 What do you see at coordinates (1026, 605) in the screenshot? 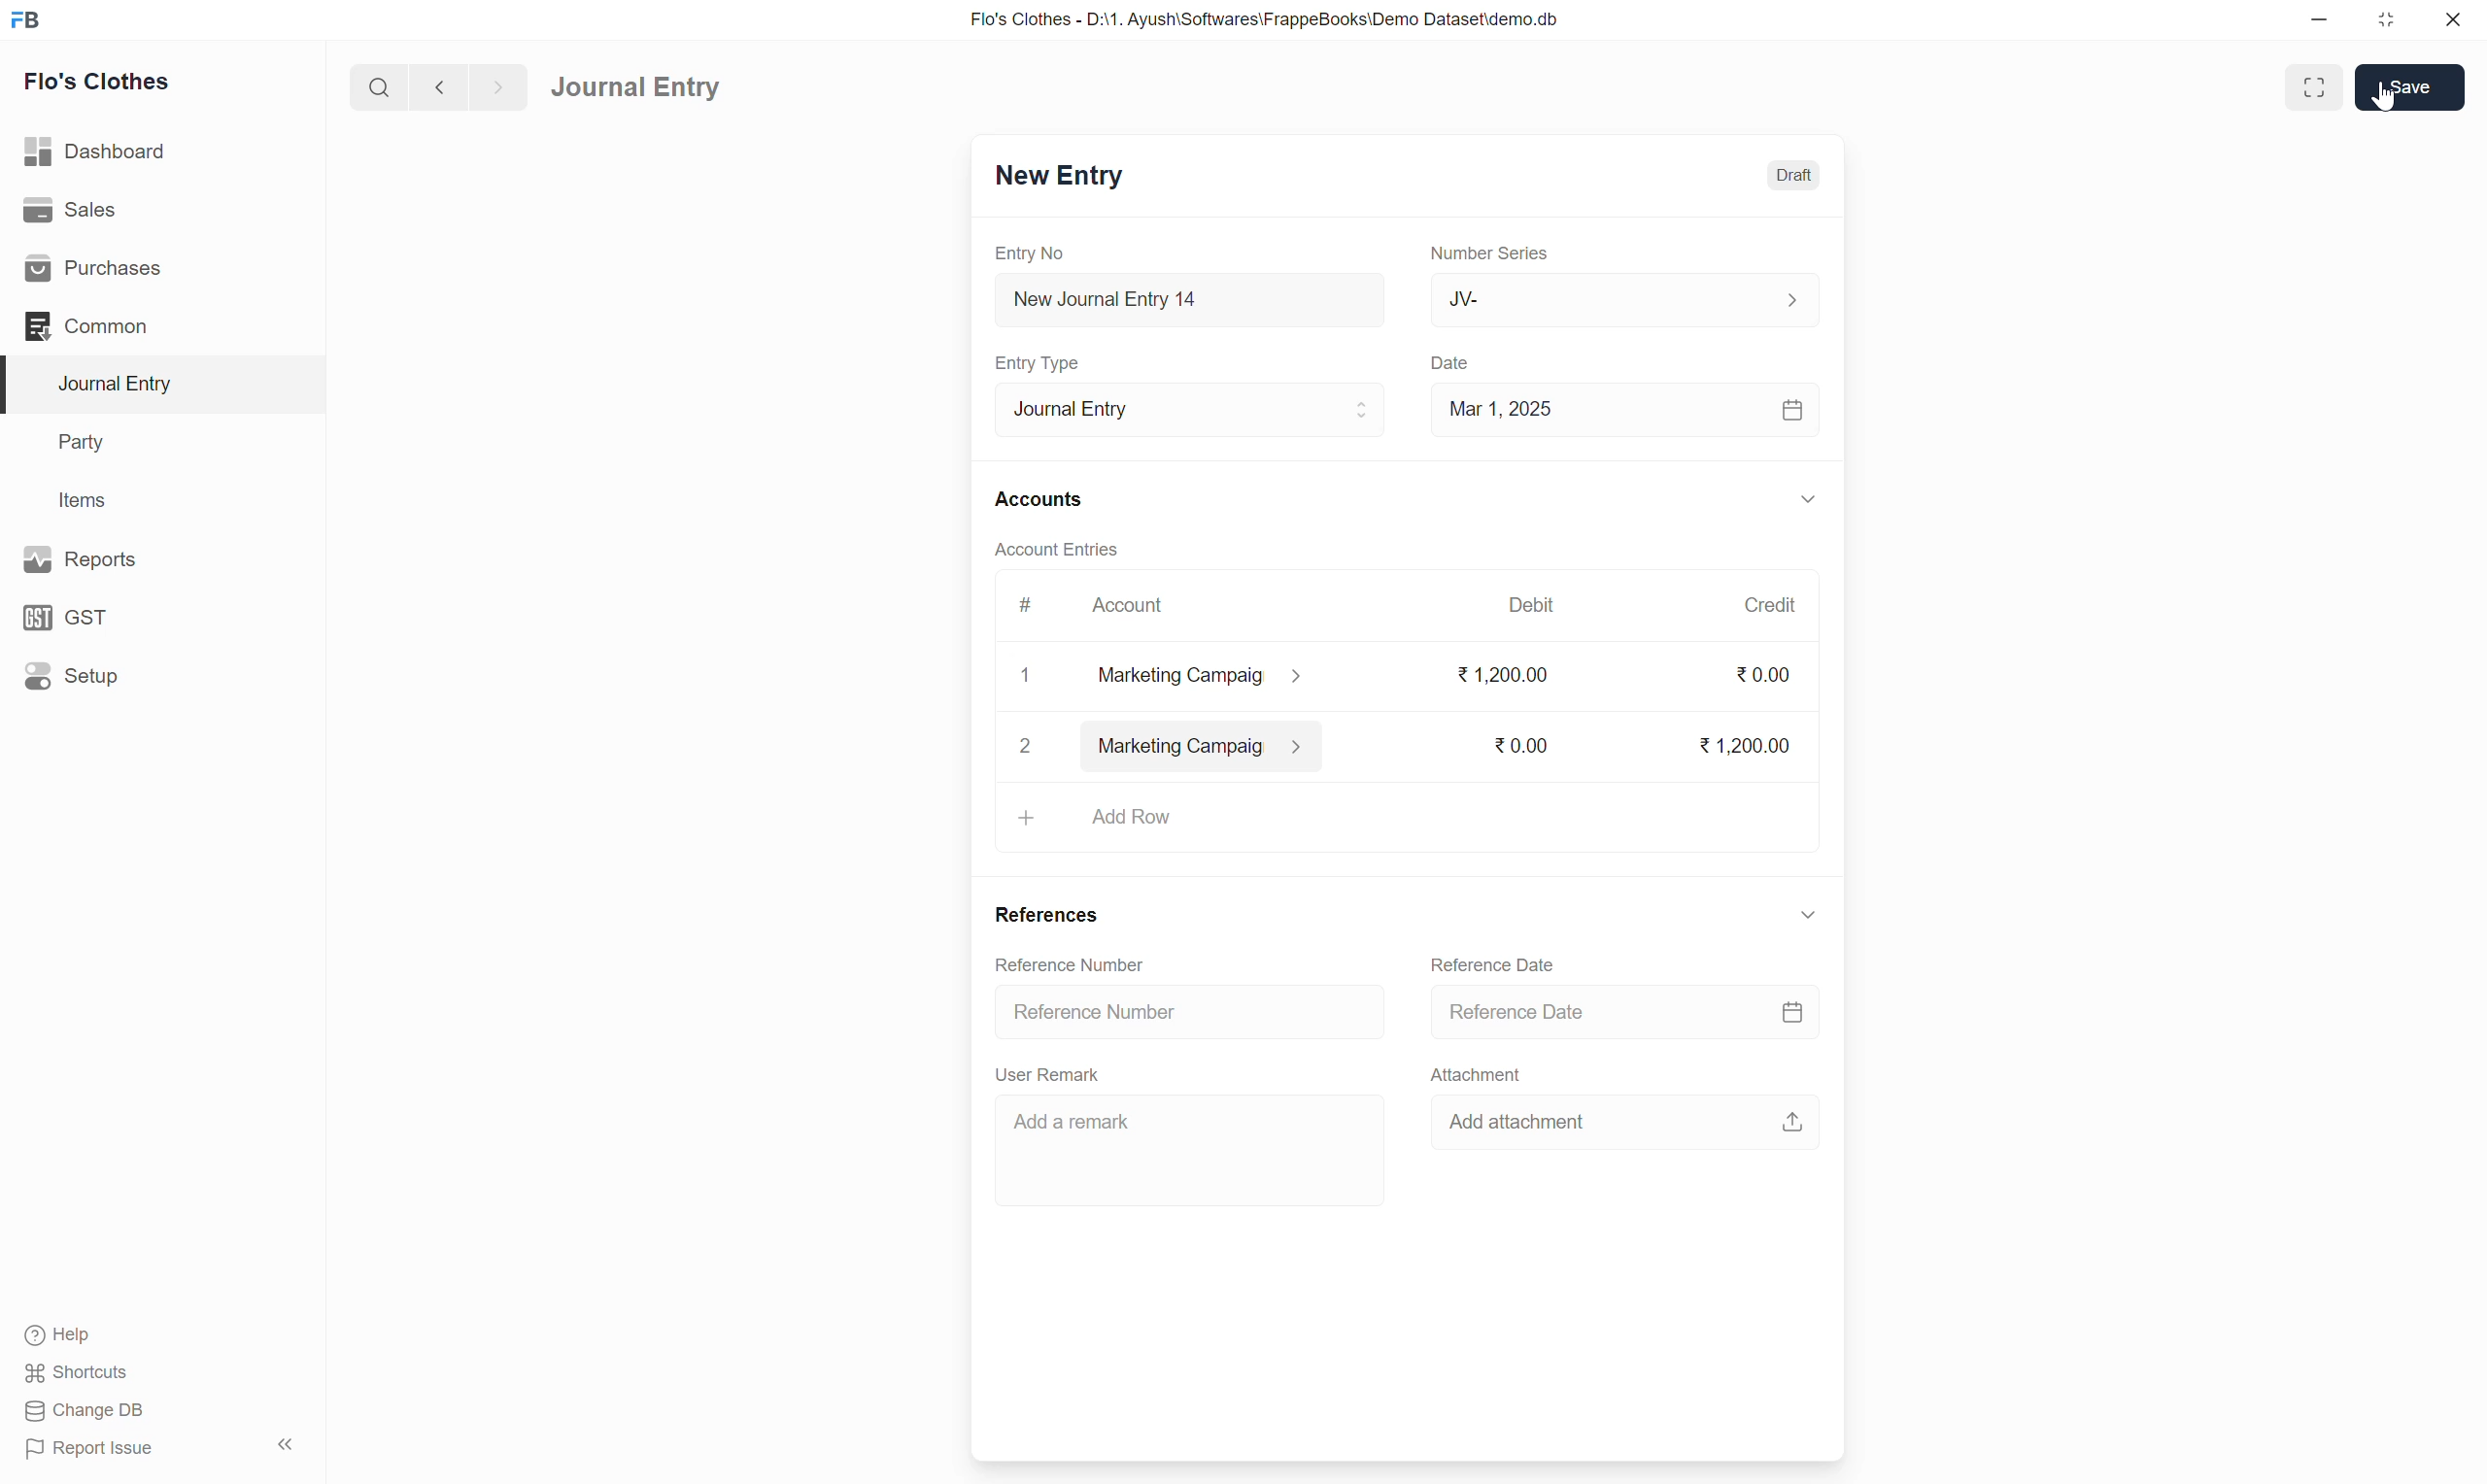
I see `#` at bounding box center [1026, 605].